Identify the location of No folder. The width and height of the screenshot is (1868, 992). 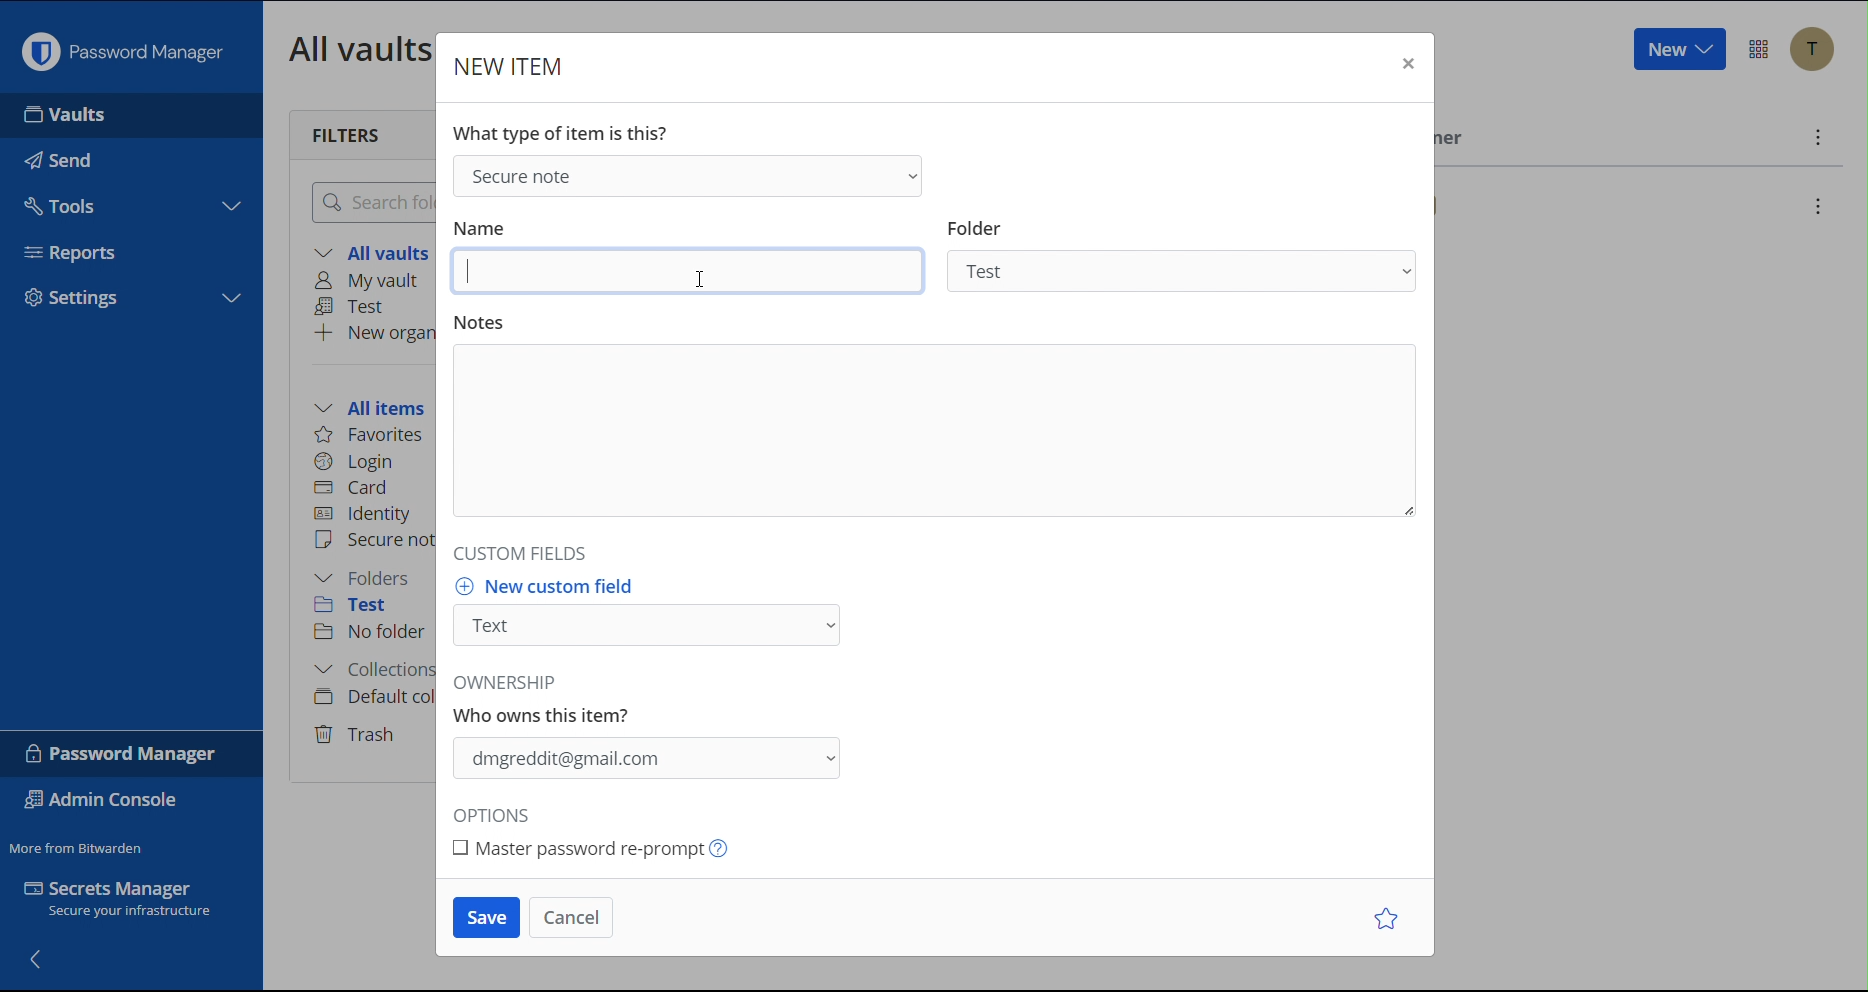
(372, 633).